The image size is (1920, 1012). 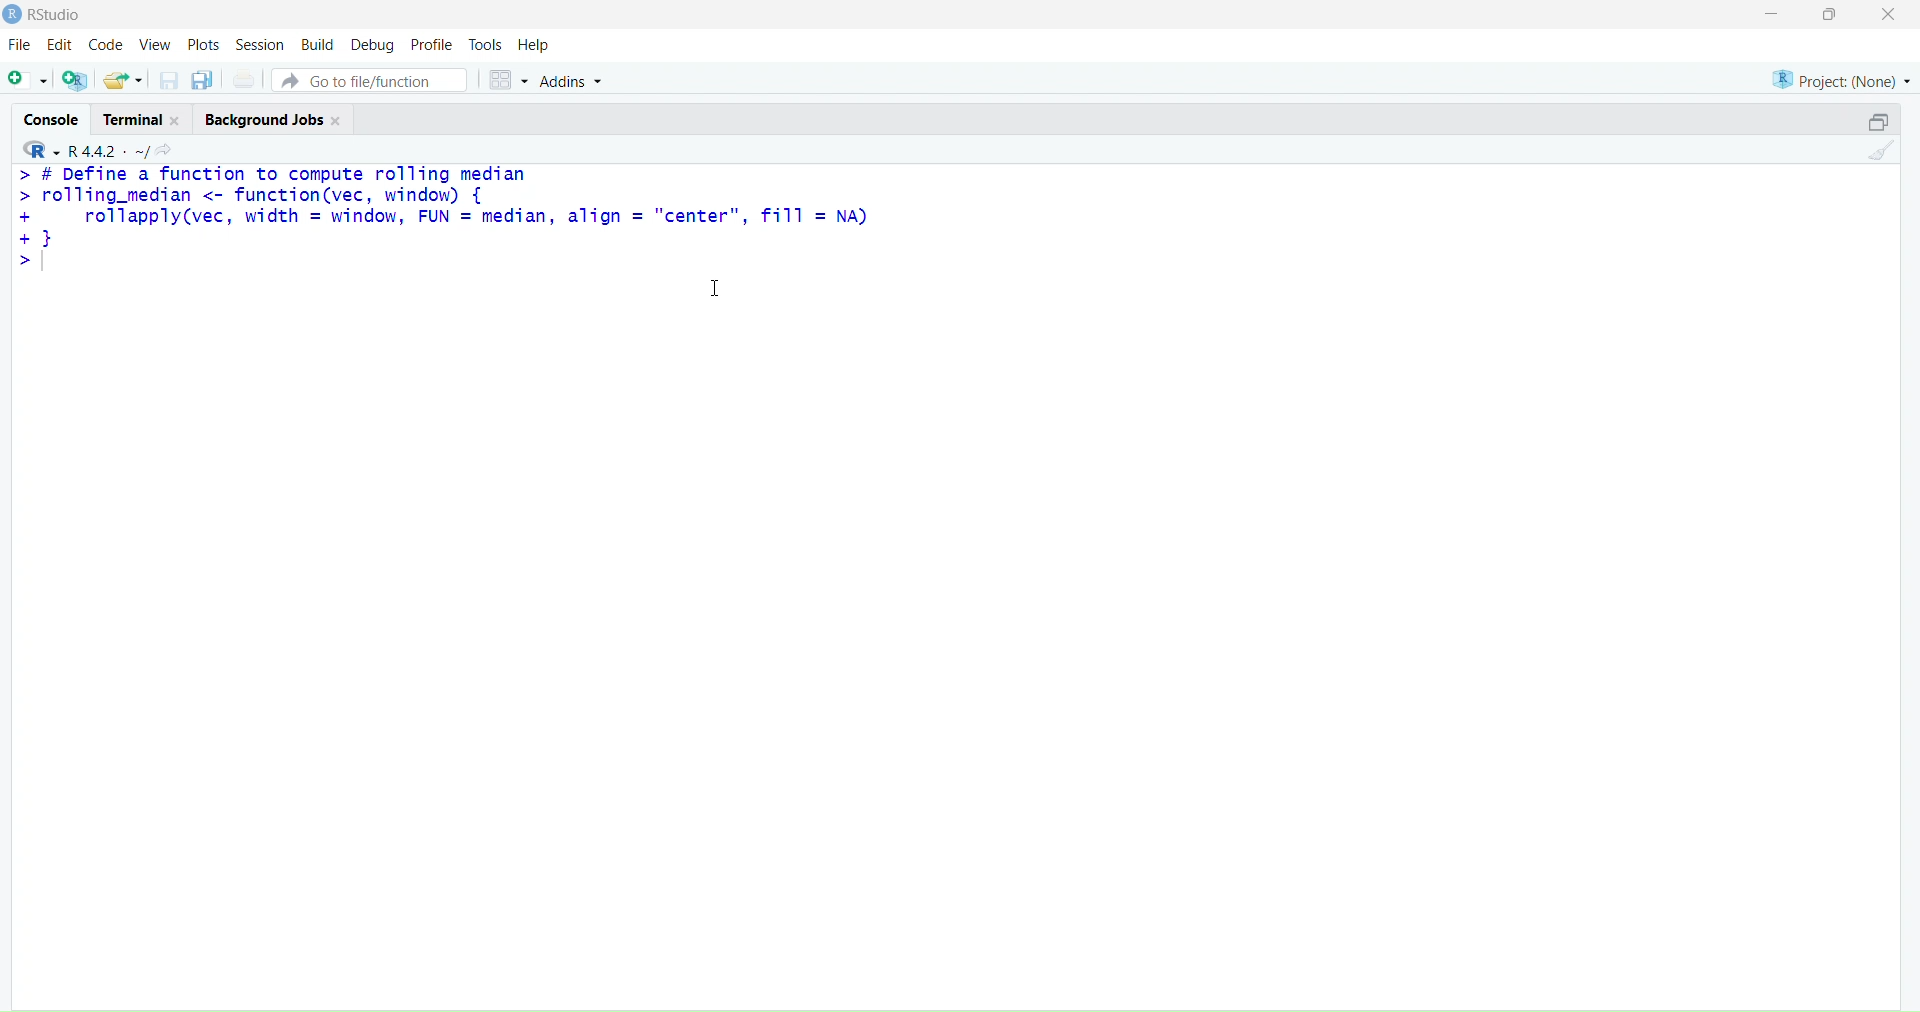 What do you see at coordinates (18, 43) in the screenshot?
I see `file` at bounding box center [18, 43].